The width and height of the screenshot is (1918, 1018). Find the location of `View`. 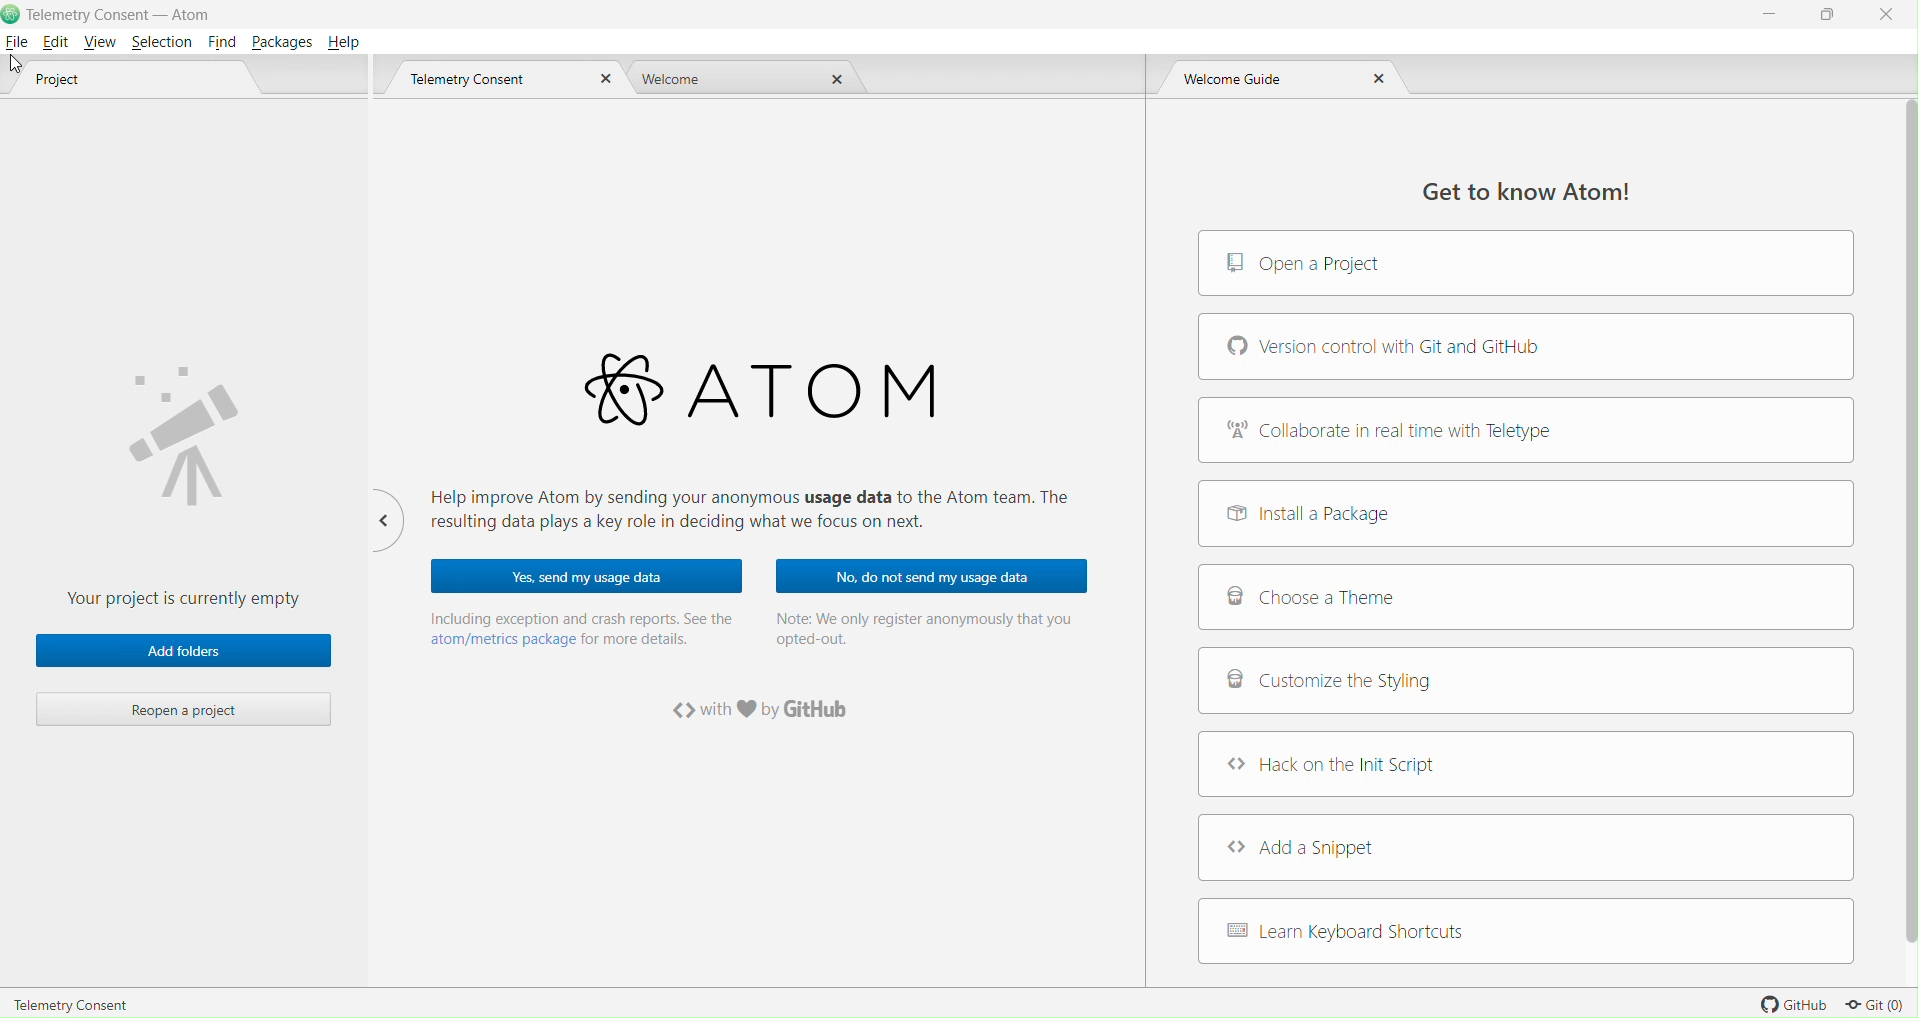

View is located at coordinates (100, 44).